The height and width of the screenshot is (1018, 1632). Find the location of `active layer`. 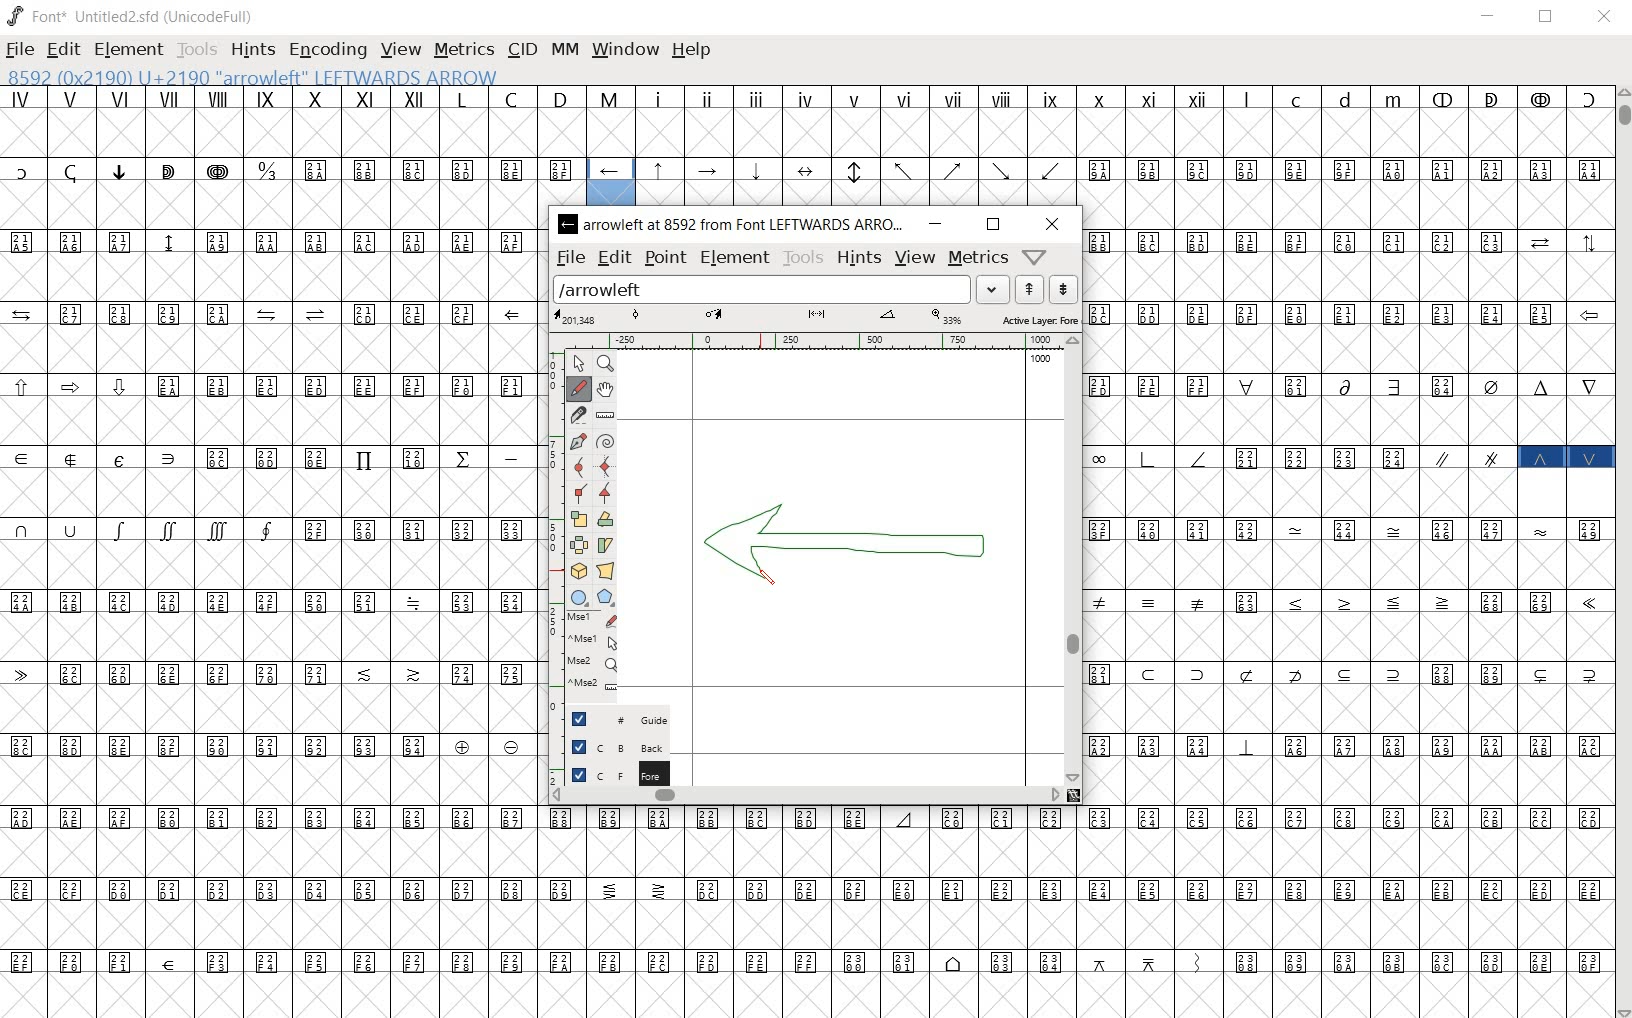

active layer is located at coordinates (816, 318).